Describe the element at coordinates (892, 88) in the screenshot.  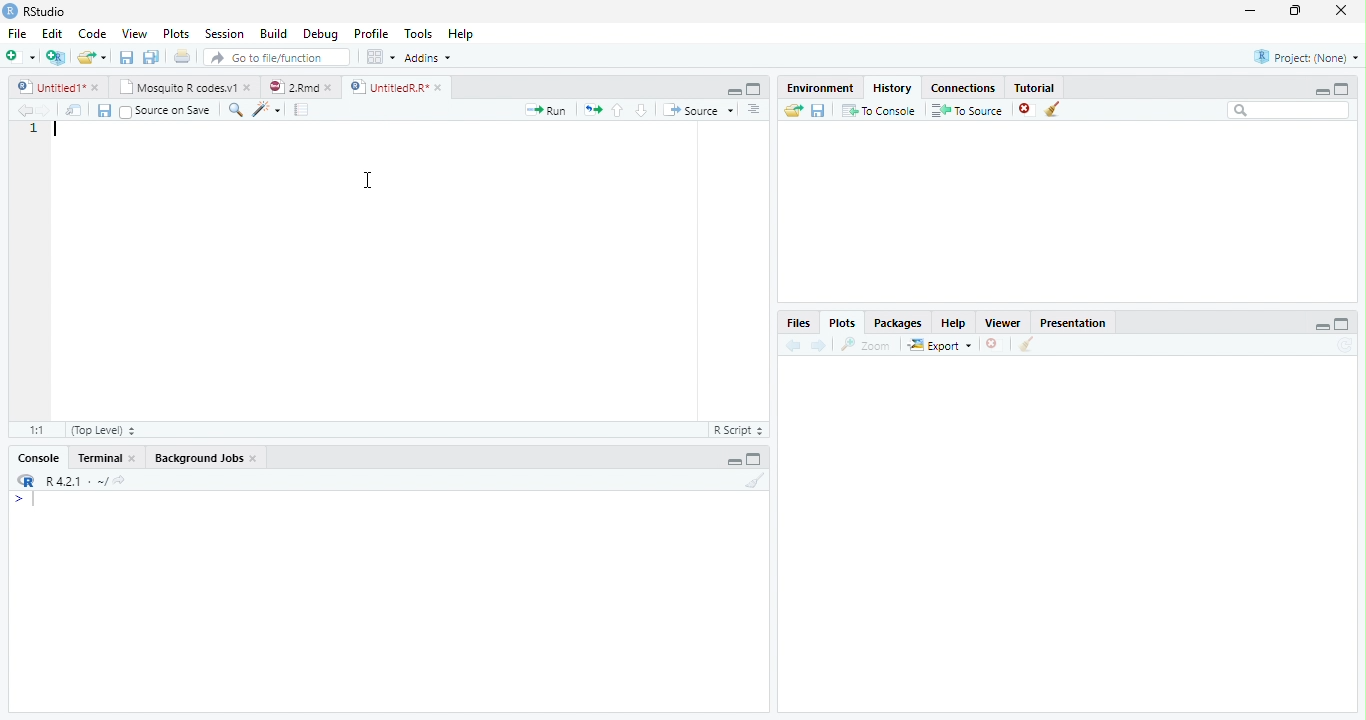
I see `History` at that location.